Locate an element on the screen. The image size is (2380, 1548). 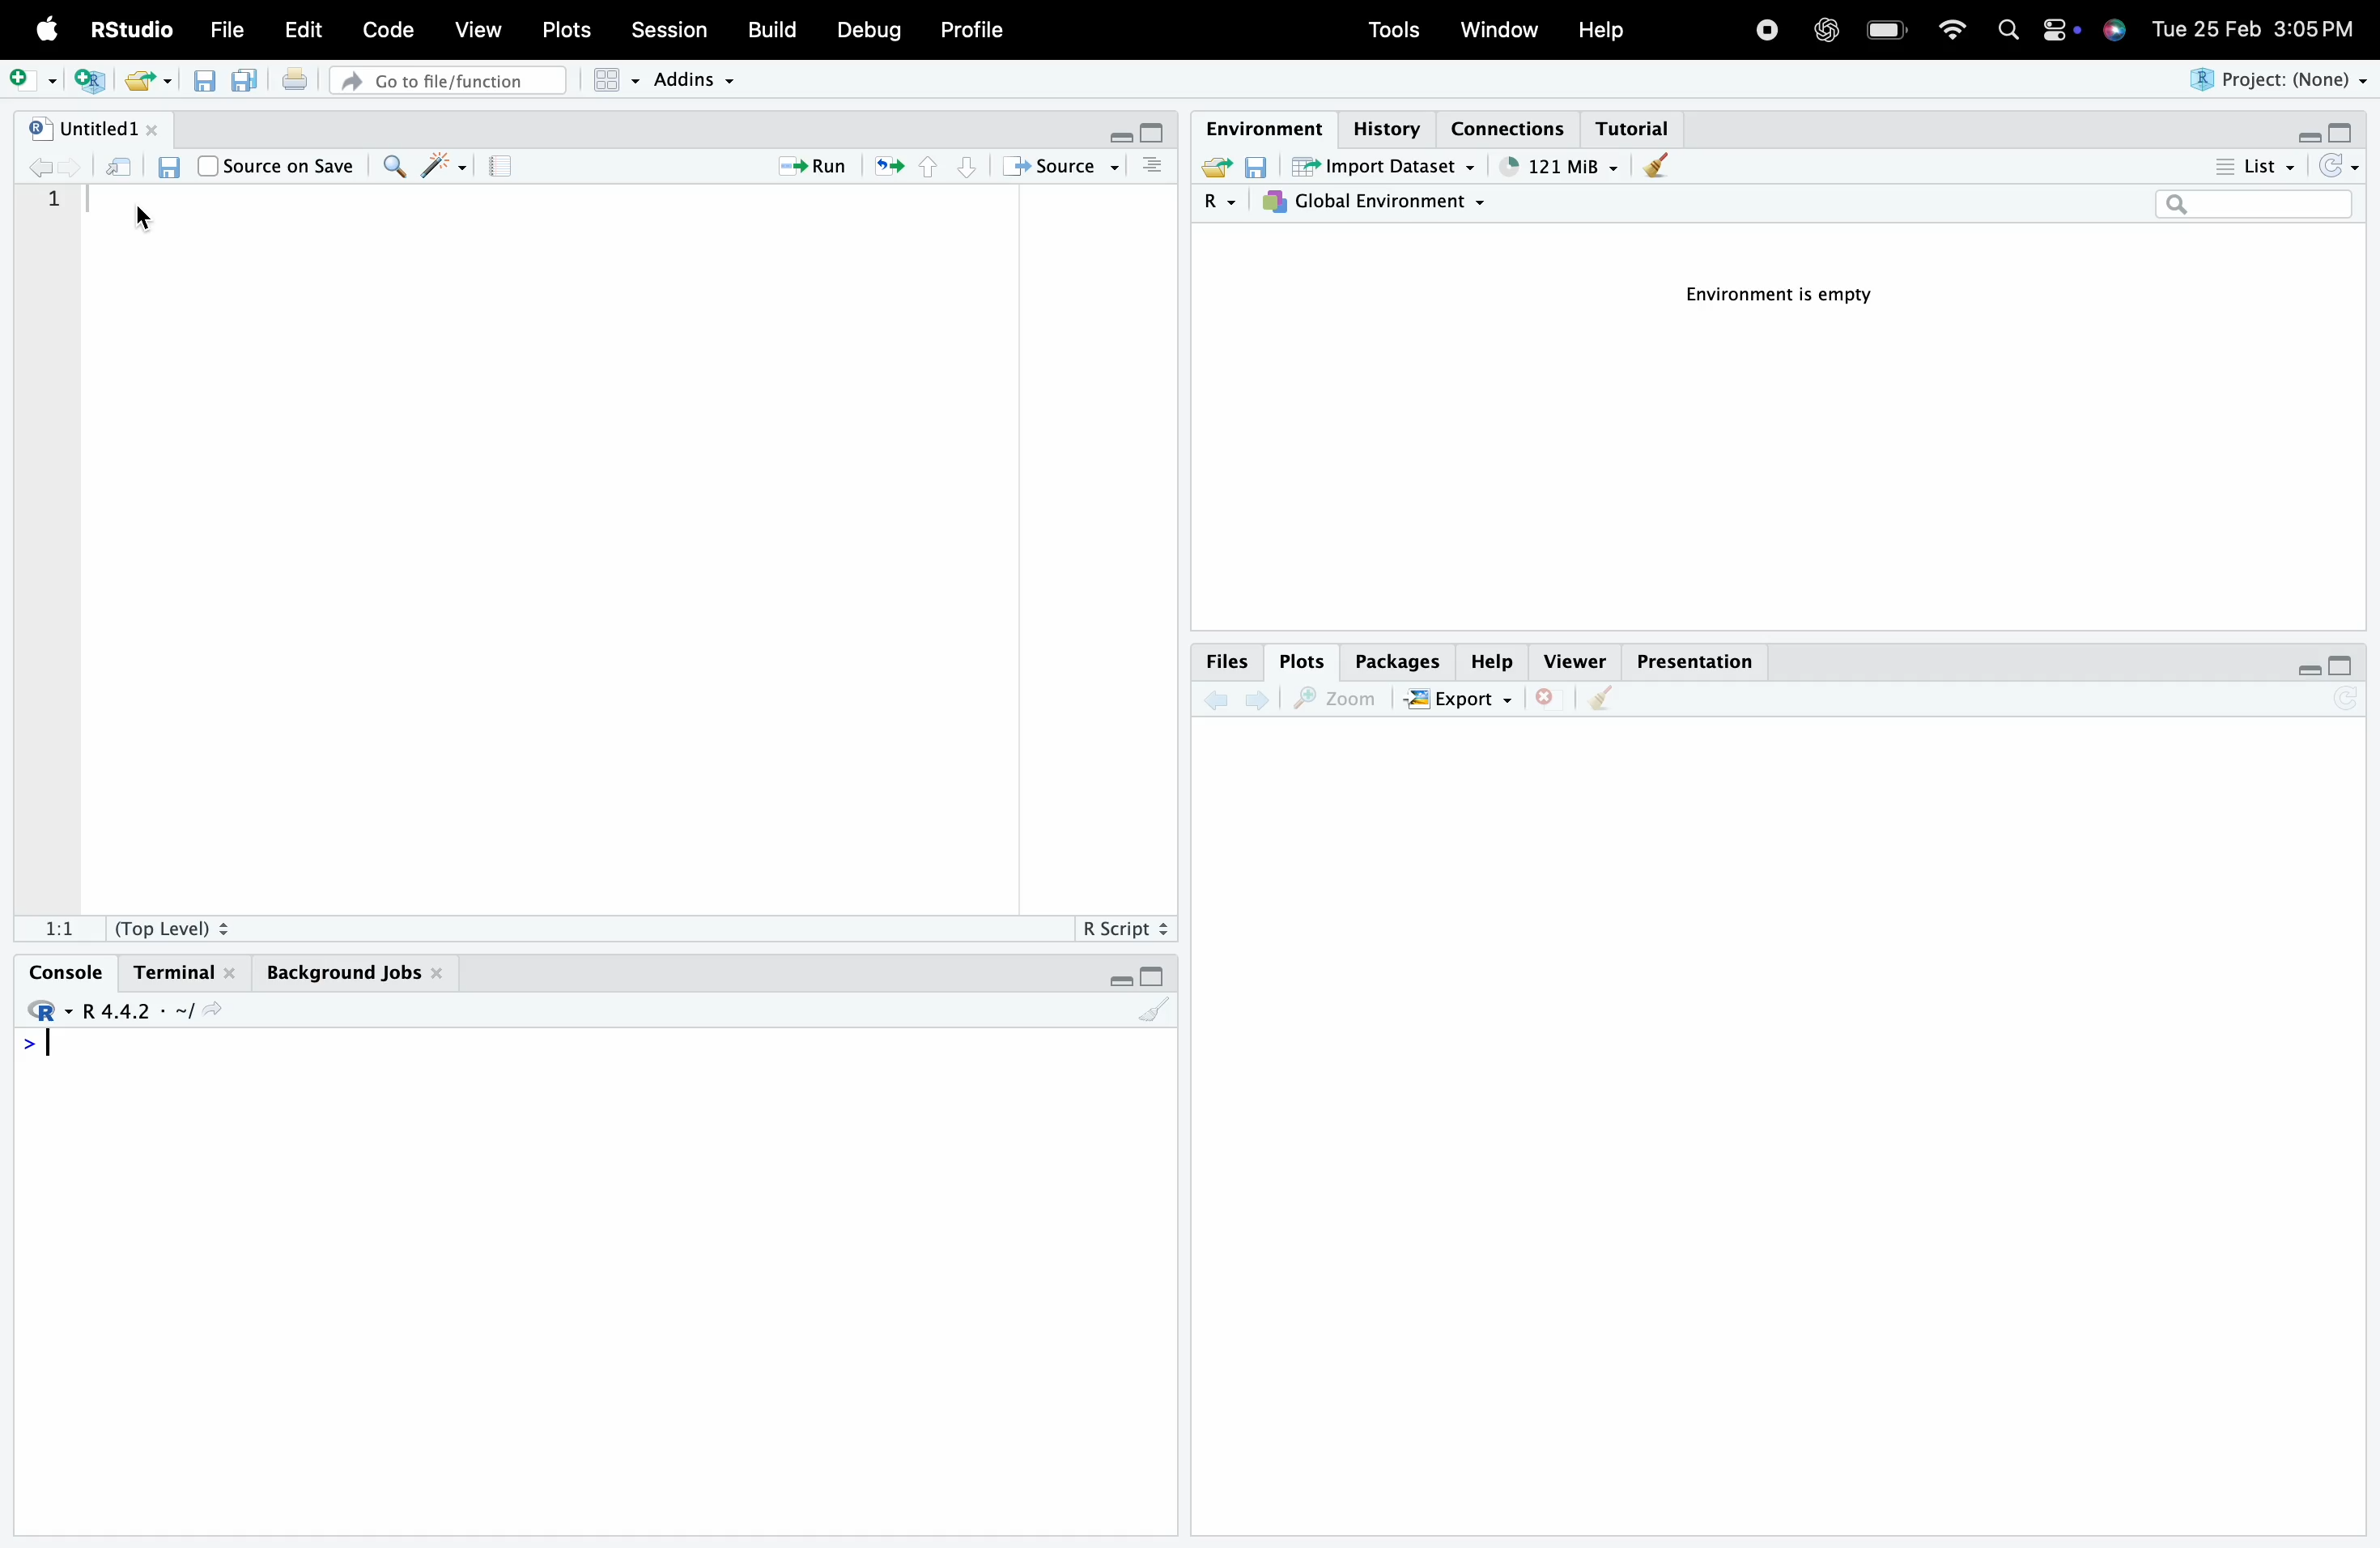
Console is located at coordinates (72, 973).